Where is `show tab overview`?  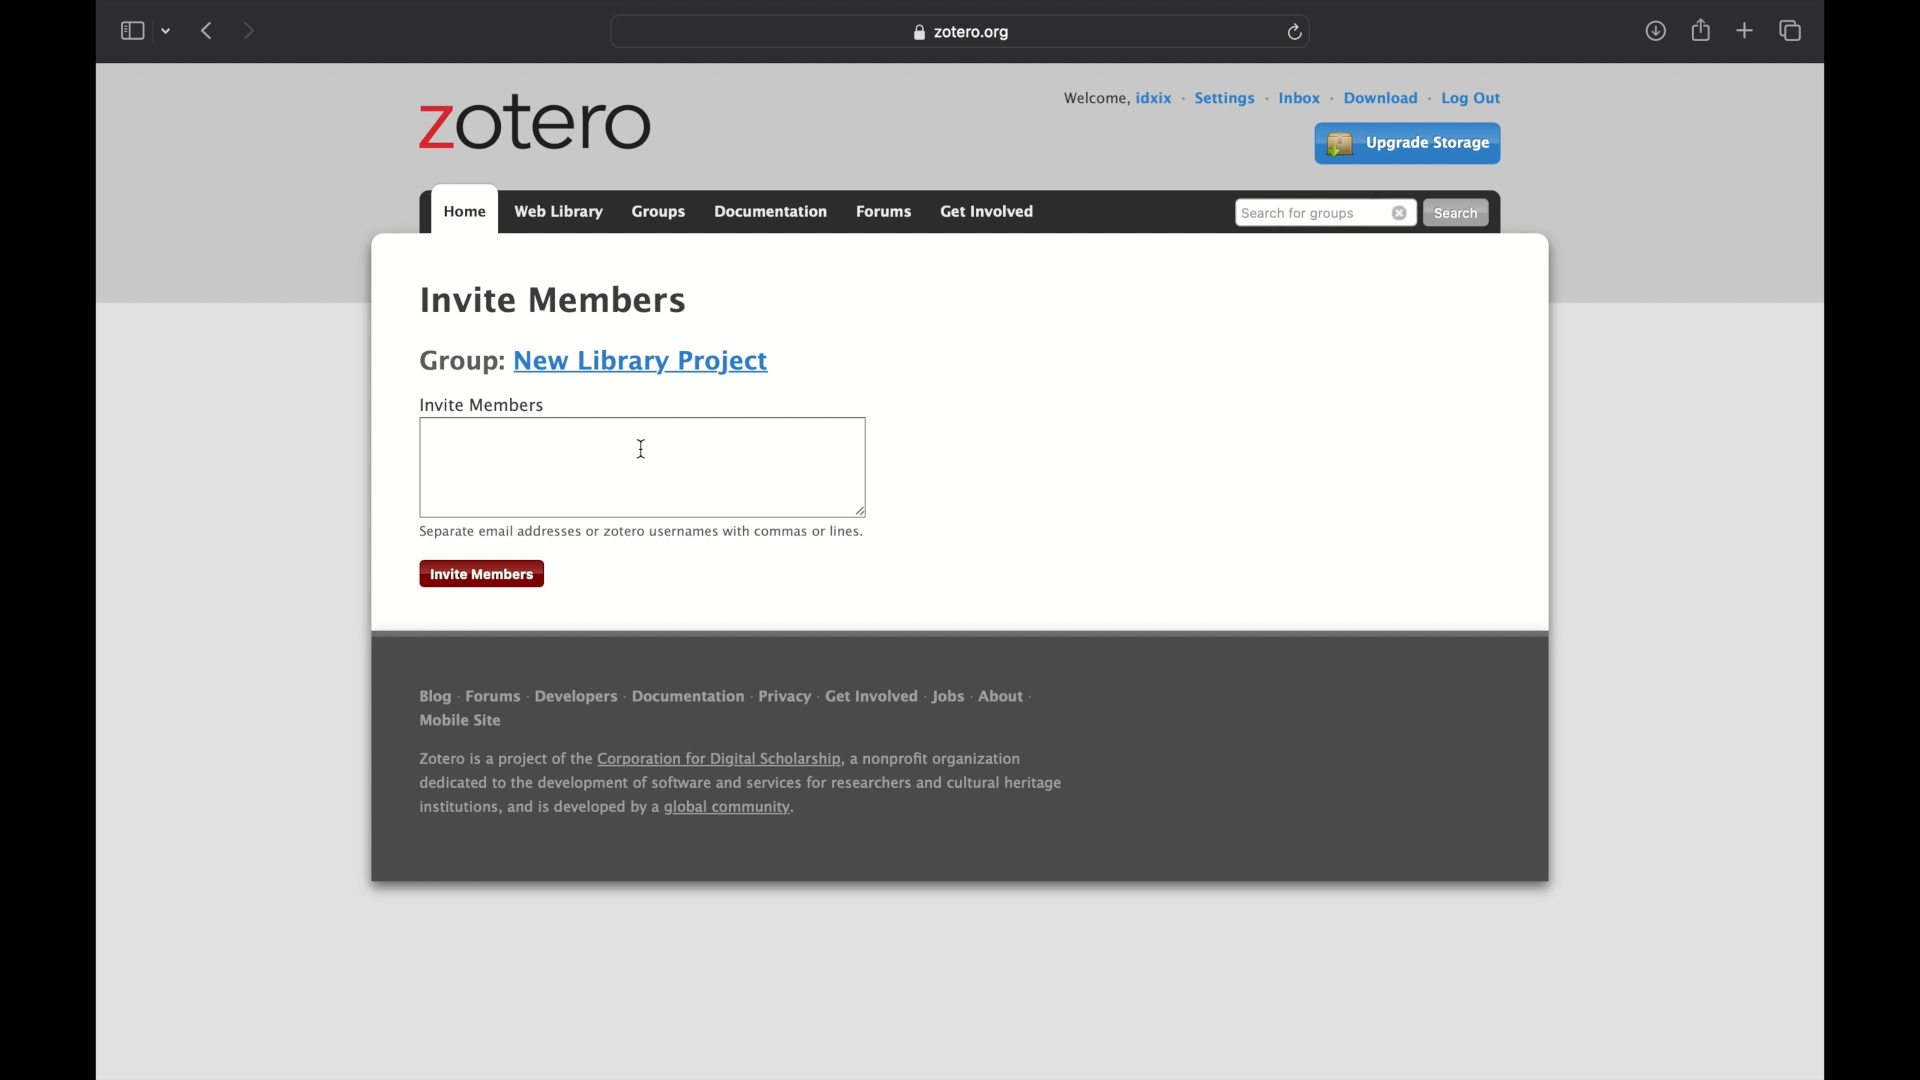 show tab overview is located at coordinates (1789, 31).